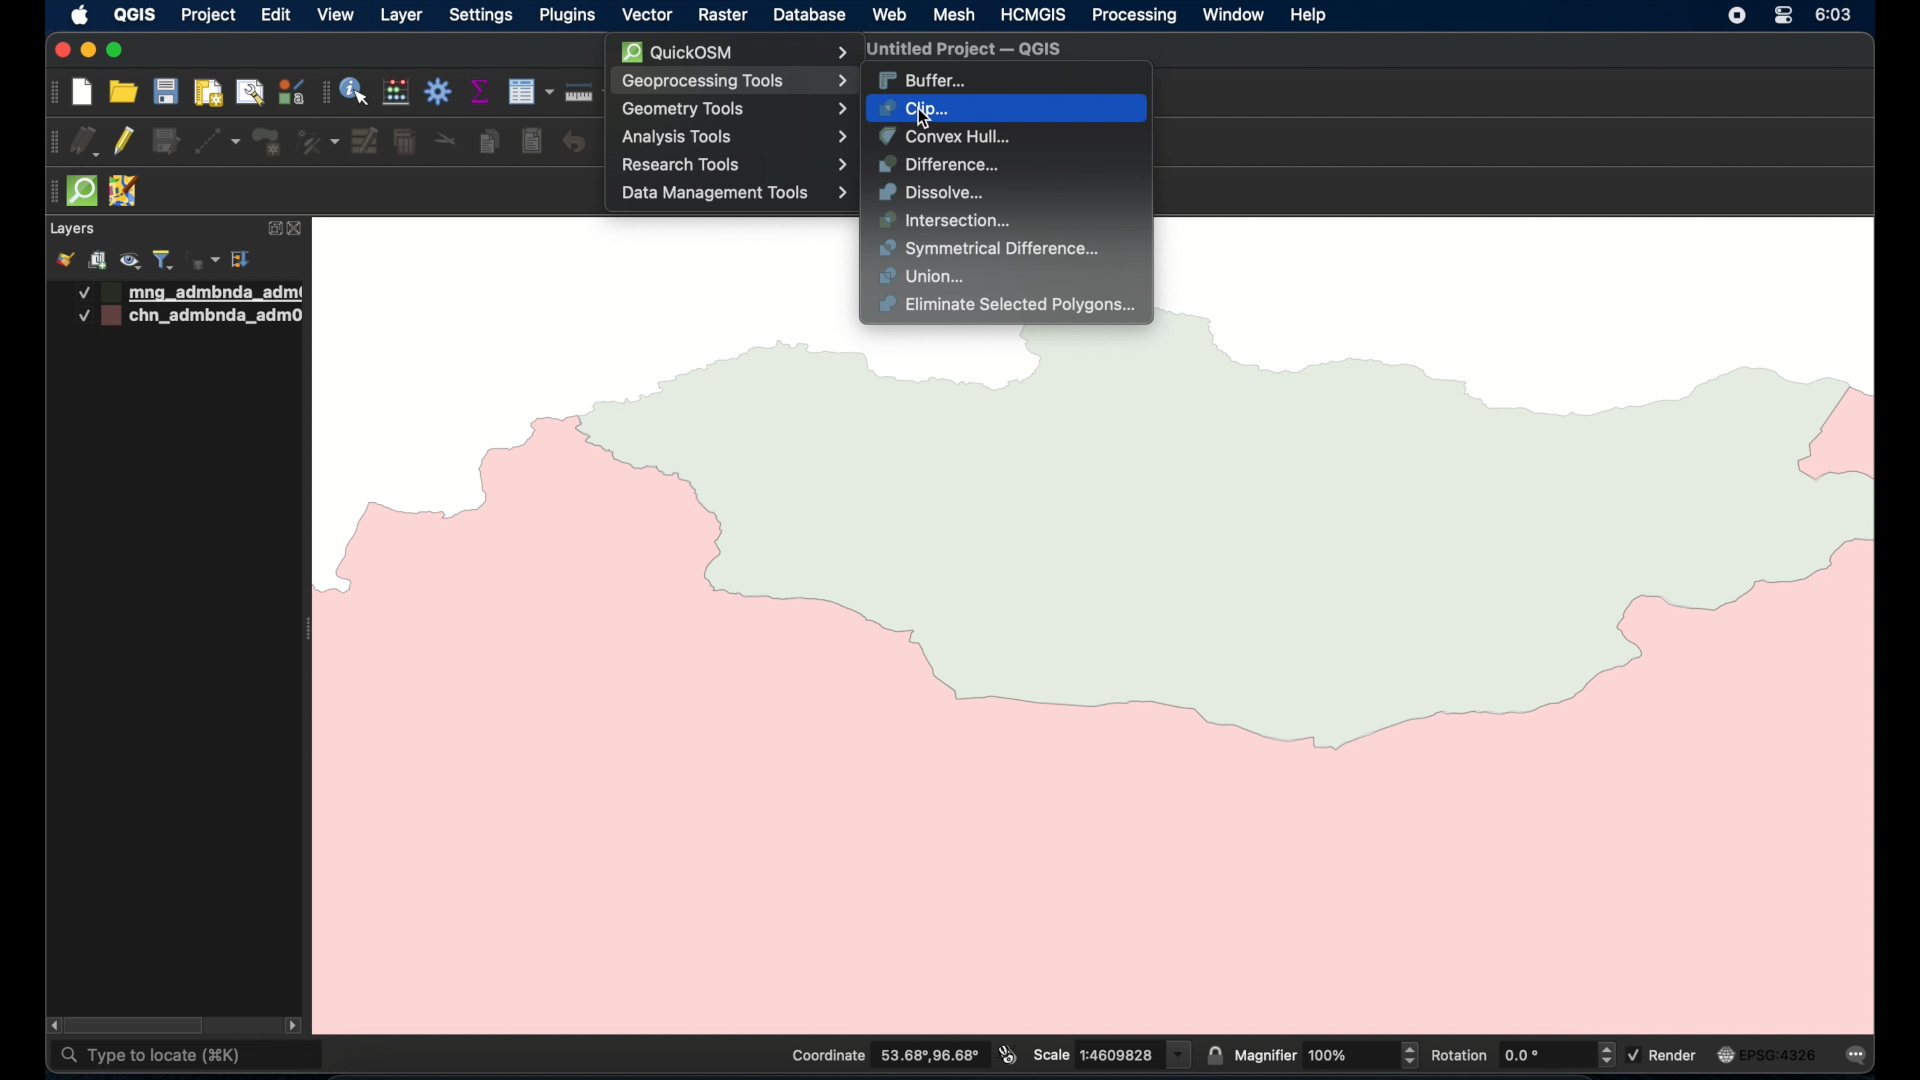 The image size is (1920, 1080). What do you see at coordinates (732, 51) in the screenshot?
I see `` at bounding box center [732, 51].